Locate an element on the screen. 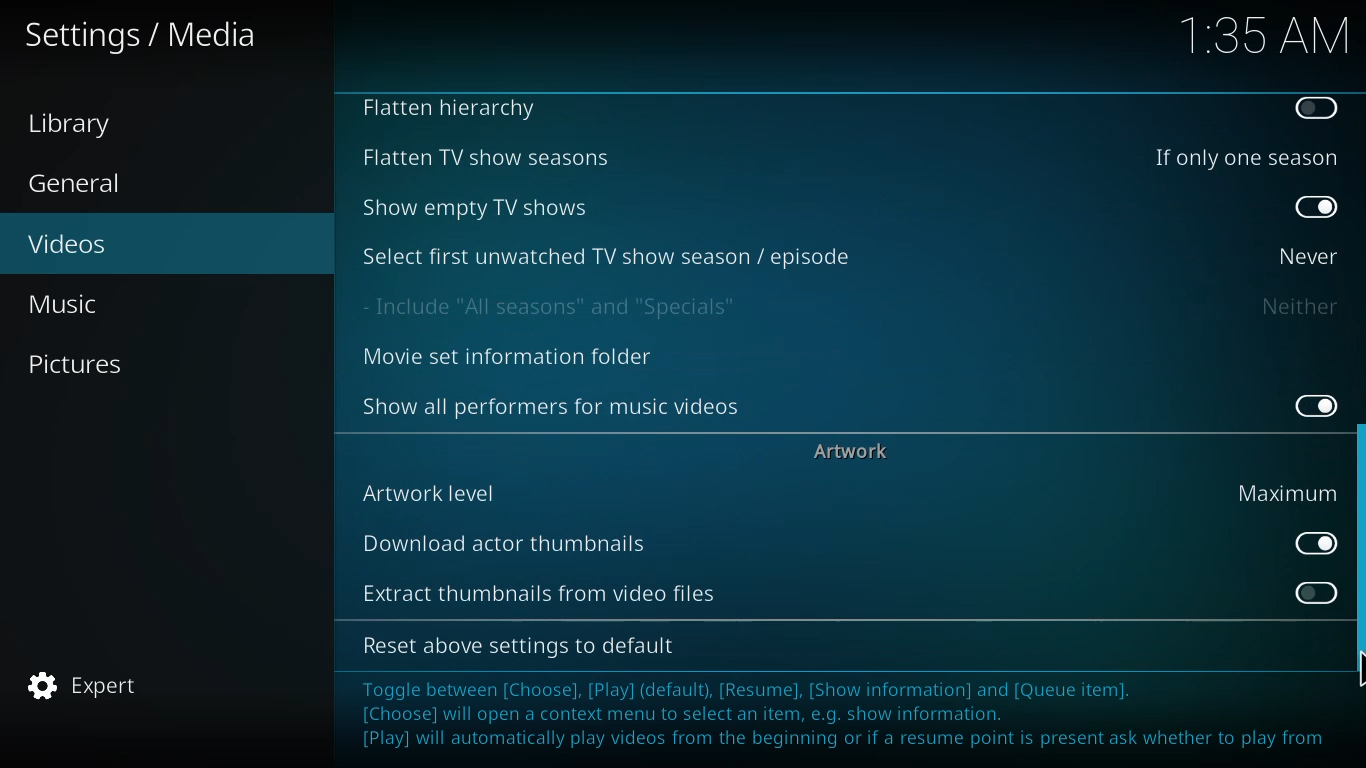 The width and height of the screenshot is (1366, 768). enabled is located at coordinates (1308, 542).